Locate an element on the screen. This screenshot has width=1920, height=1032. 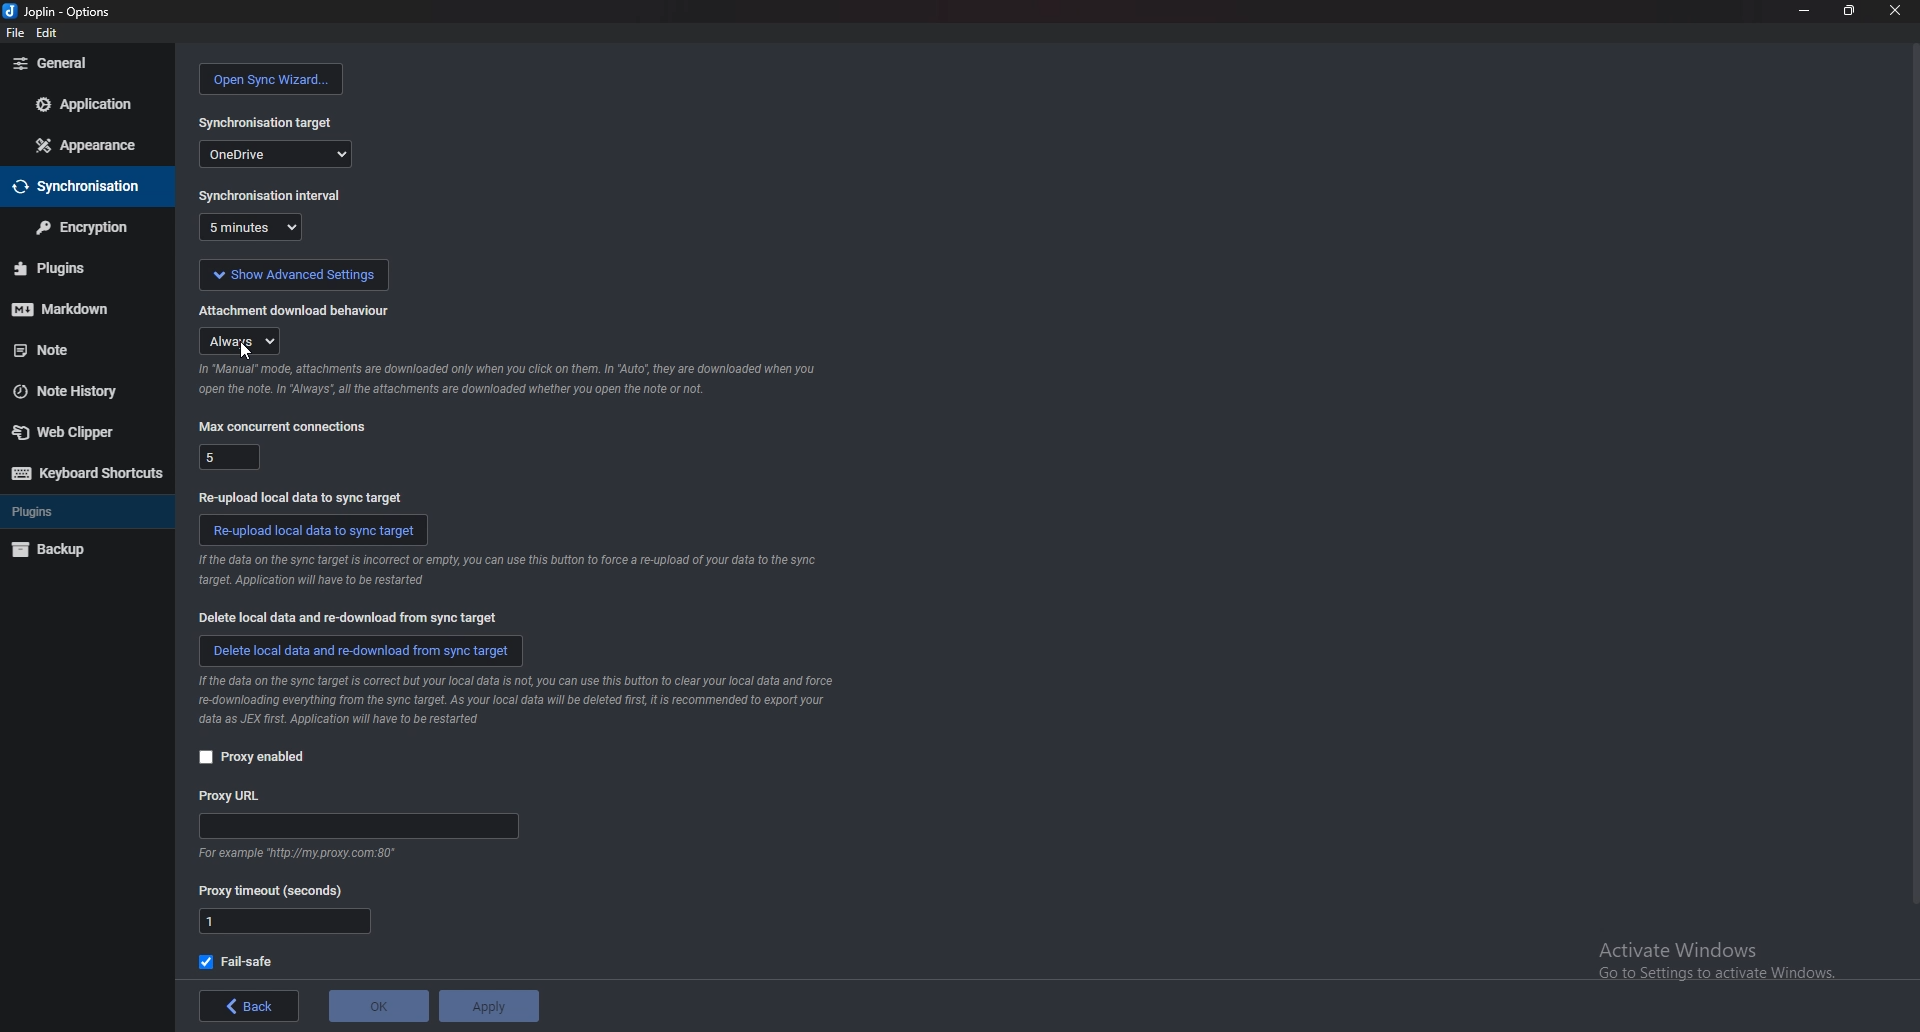
re upload local data is located at coordinates (314, 530).